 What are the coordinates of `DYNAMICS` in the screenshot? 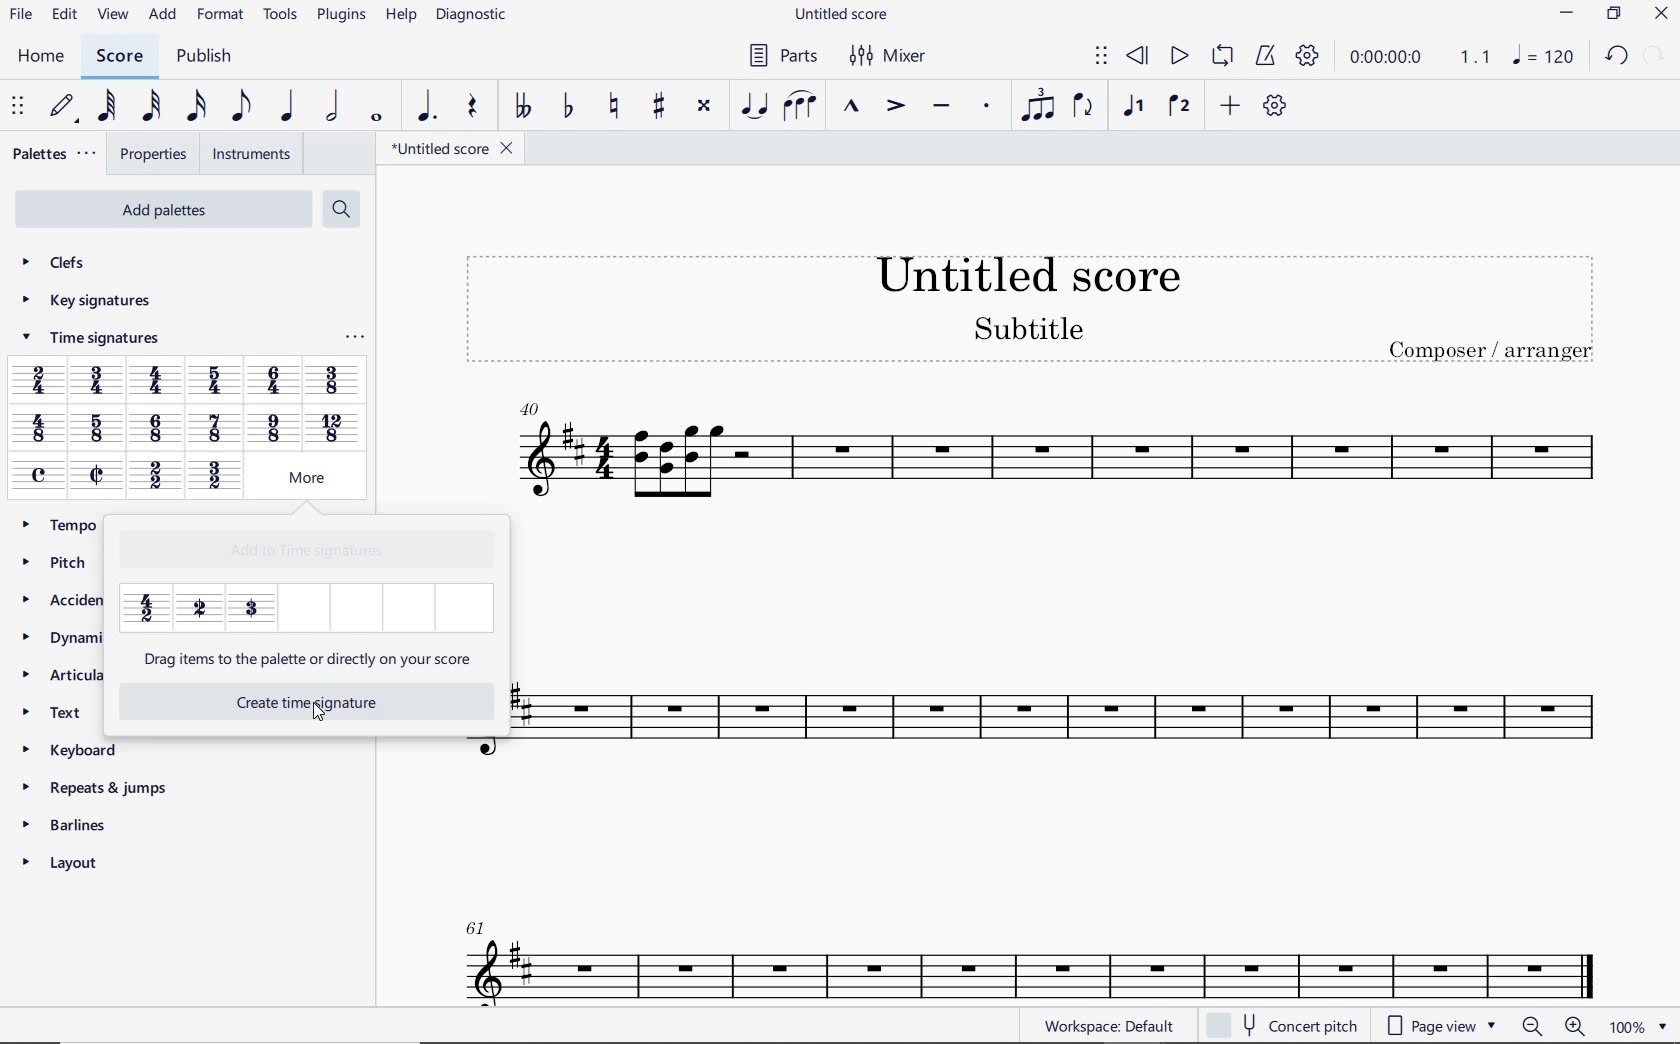 It's located at (61, 637).